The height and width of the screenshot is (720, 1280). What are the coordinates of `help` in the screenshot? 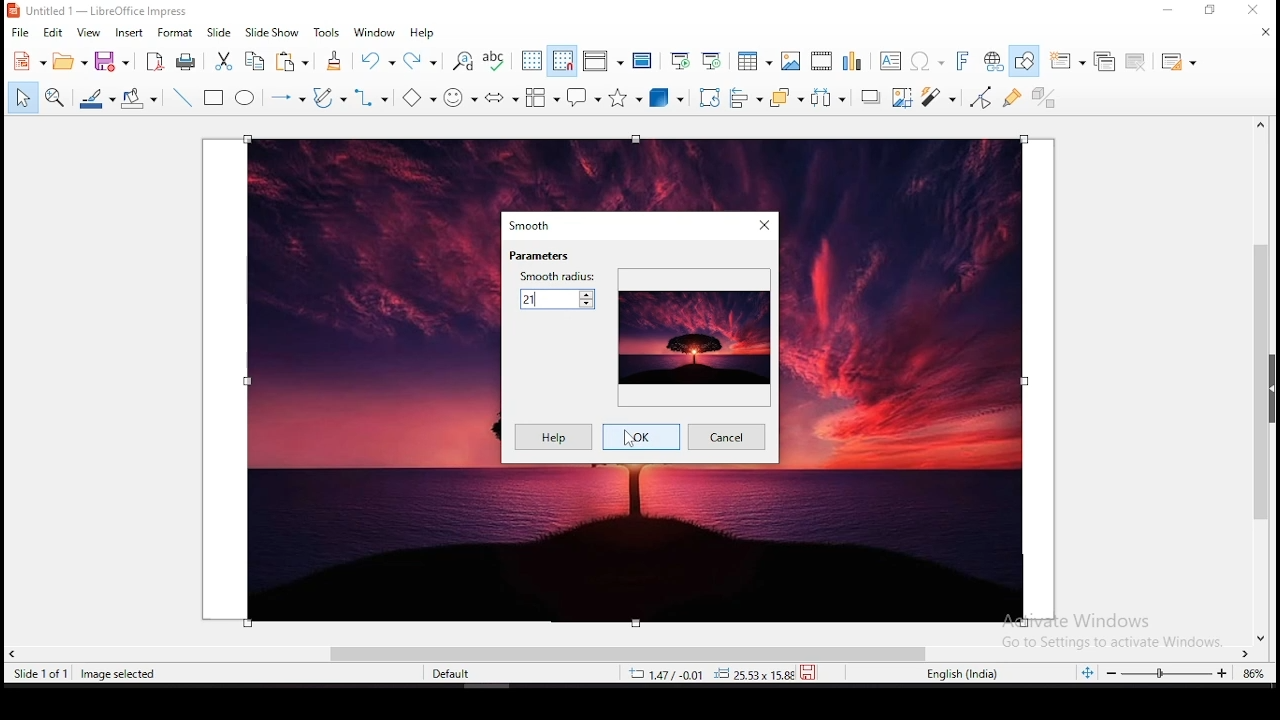 It's located at (425, 34).